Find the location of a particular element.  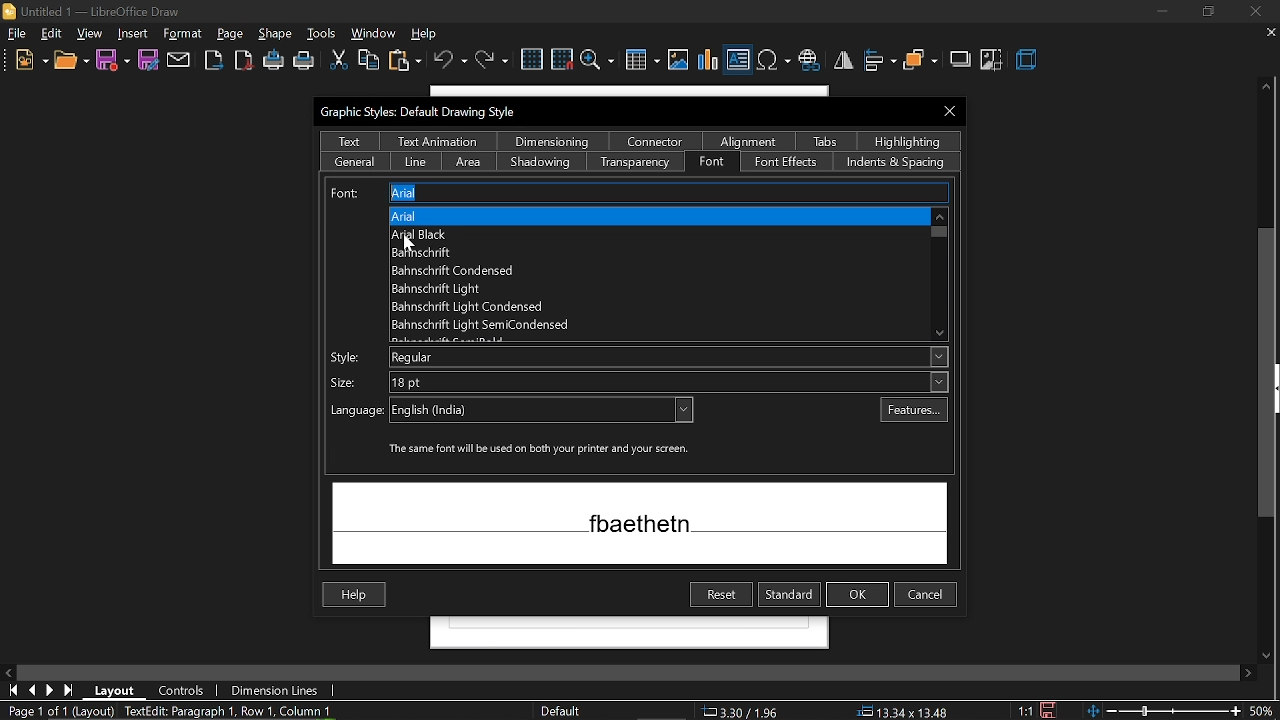

undo is located at coordinates (449, 60).